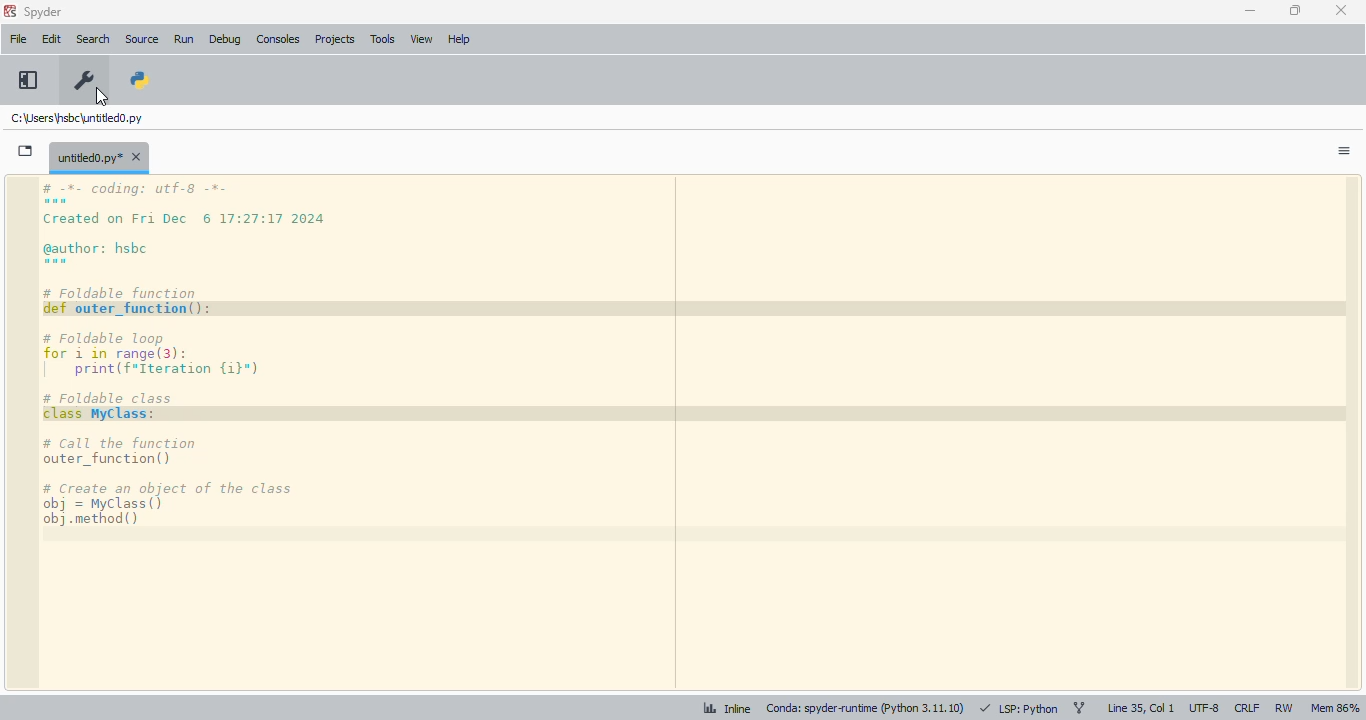 The width and height of the screenshot is (1366, 720). What do you see at coordinates (226, 39) in the screenshot?
I see `debug` at bounding box center [226, 39].